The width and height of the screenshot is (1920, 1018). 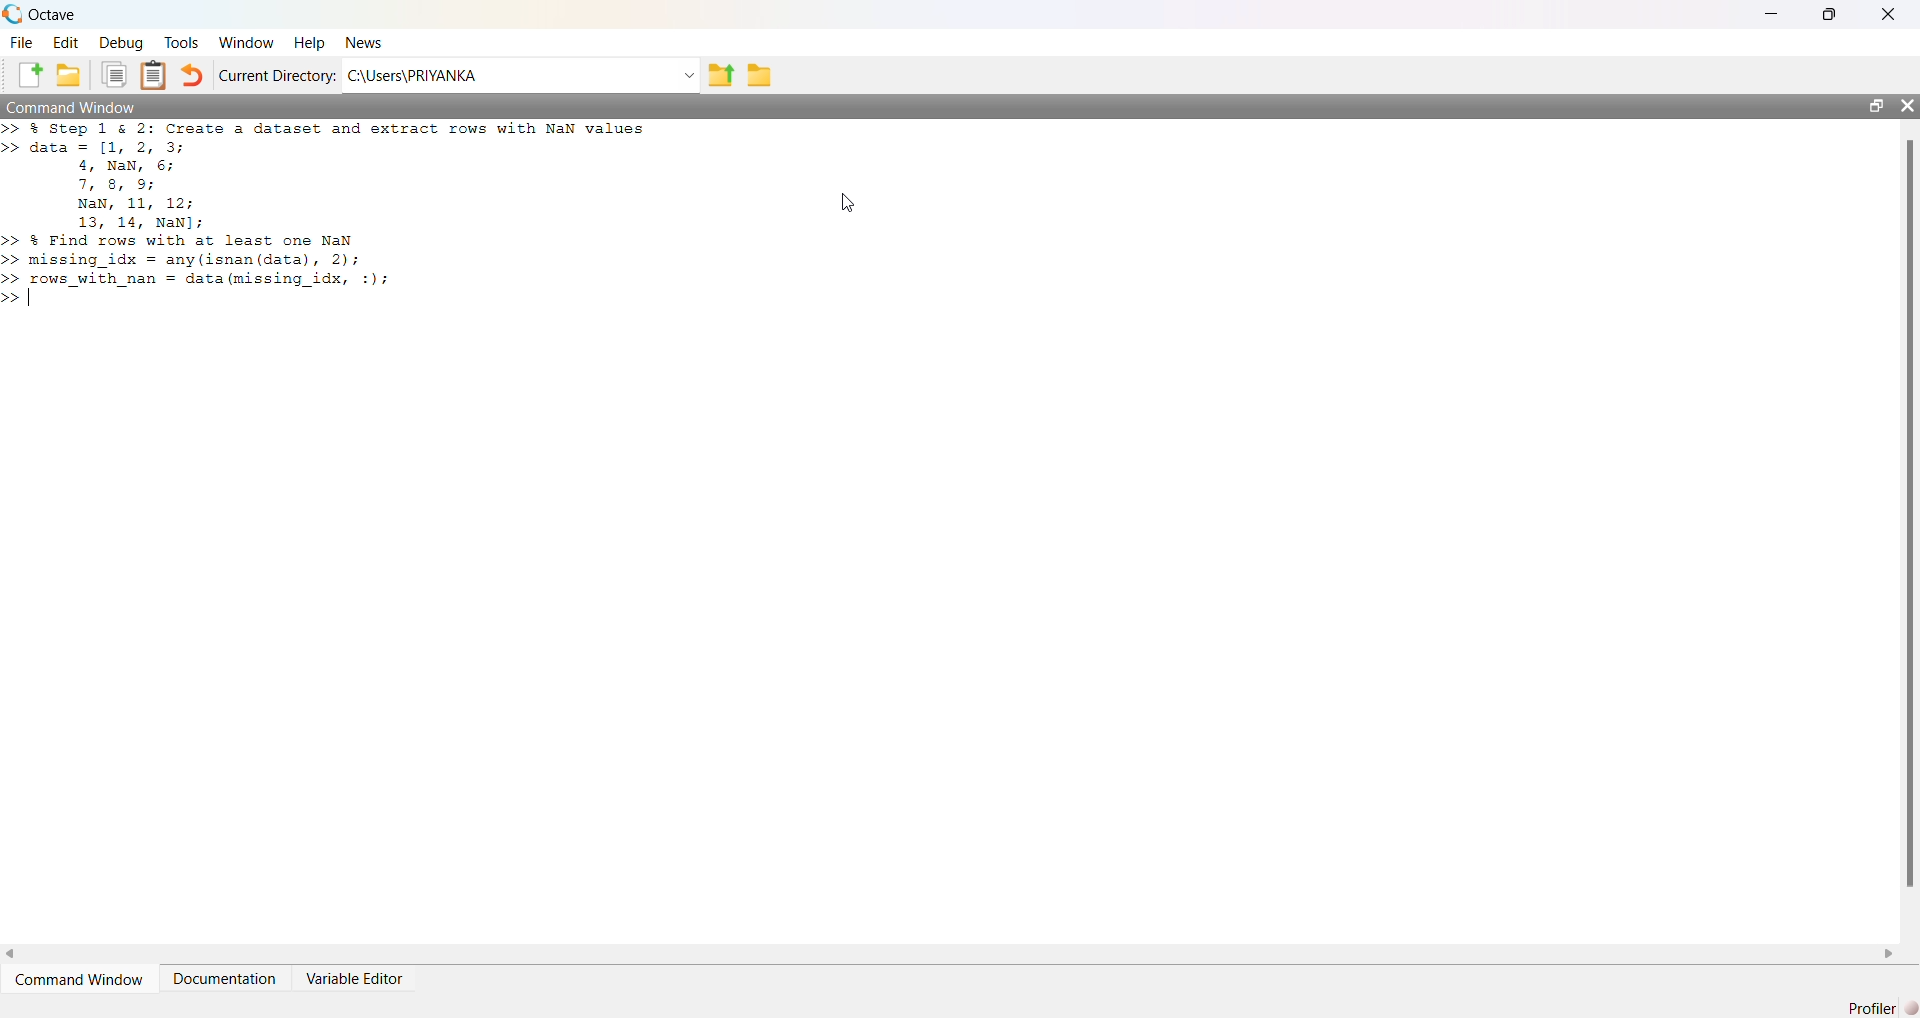 What do you see at coordinates (152, 75) in the screenshot?
I see `Clipboard` at bounding box center [152, 75].